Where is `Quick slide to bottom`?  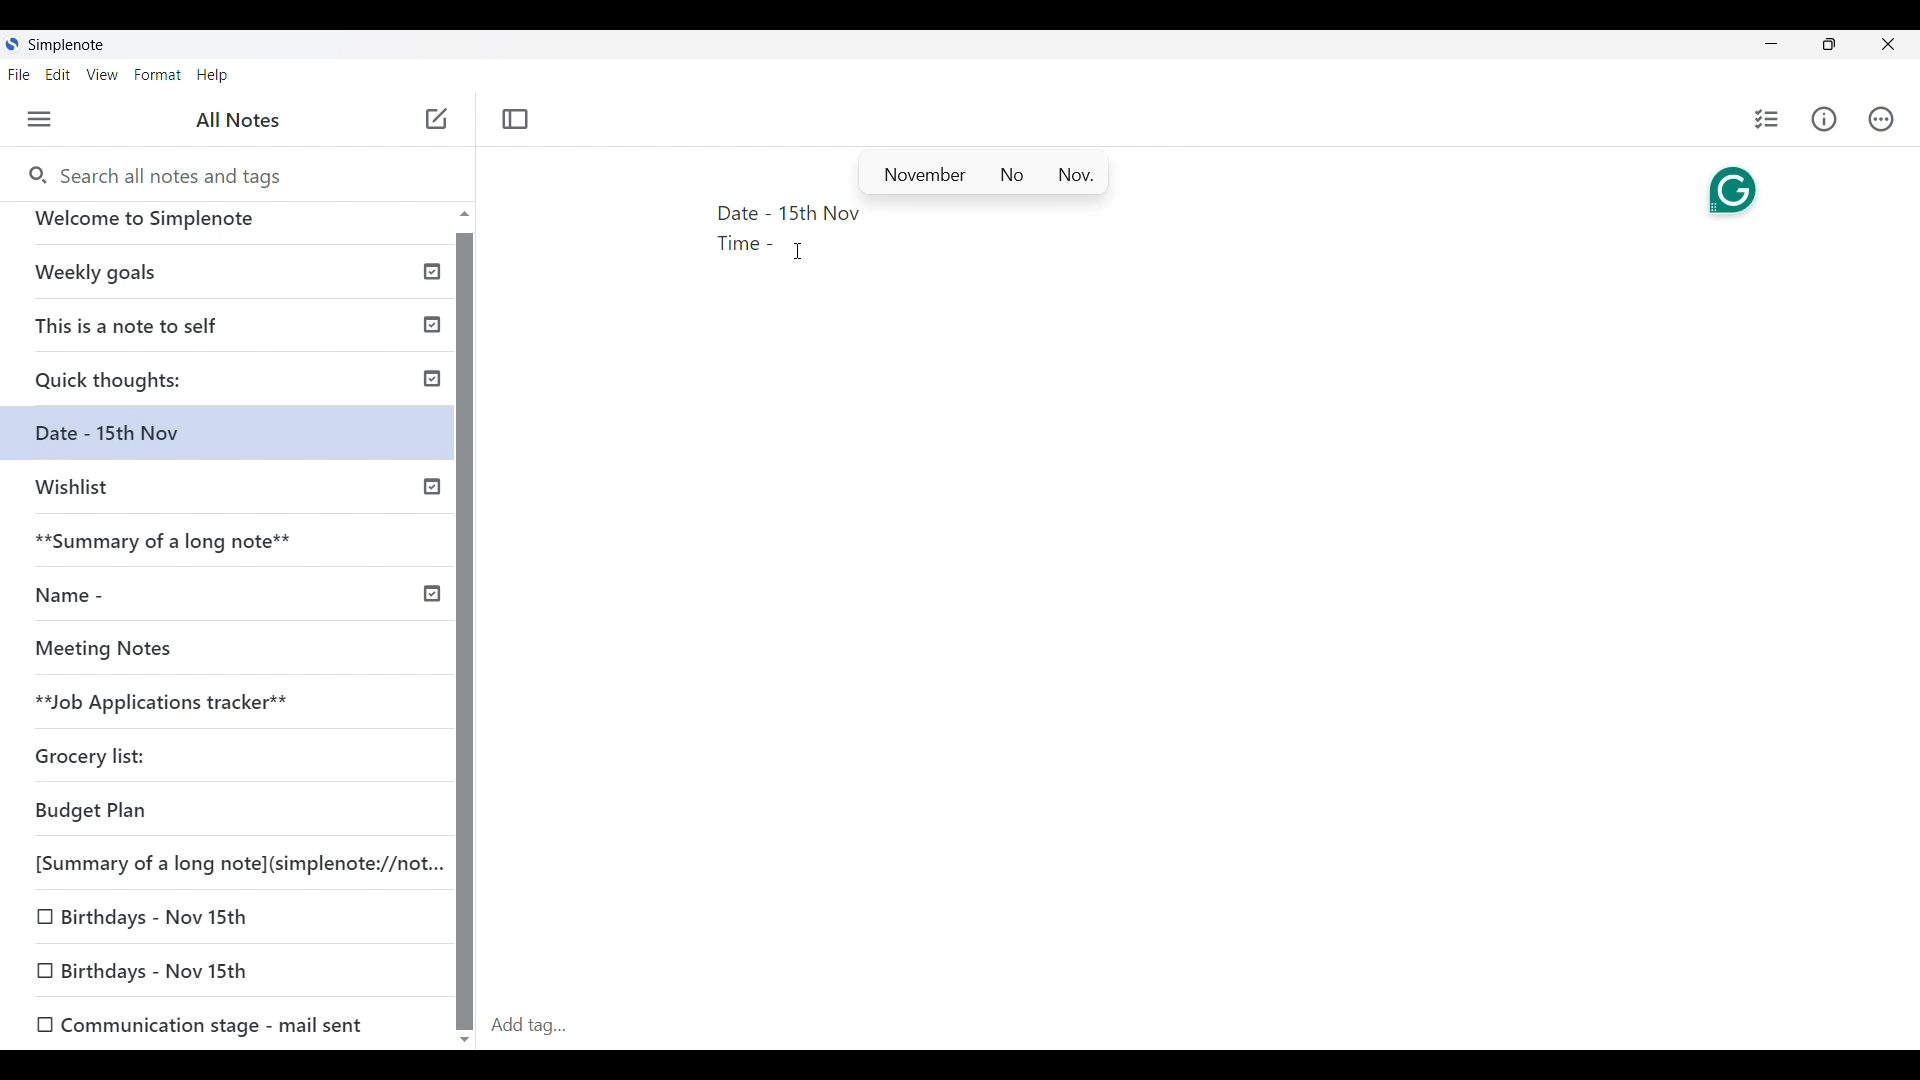
Quick slide to bottom is located at coordinates (465, 1040).